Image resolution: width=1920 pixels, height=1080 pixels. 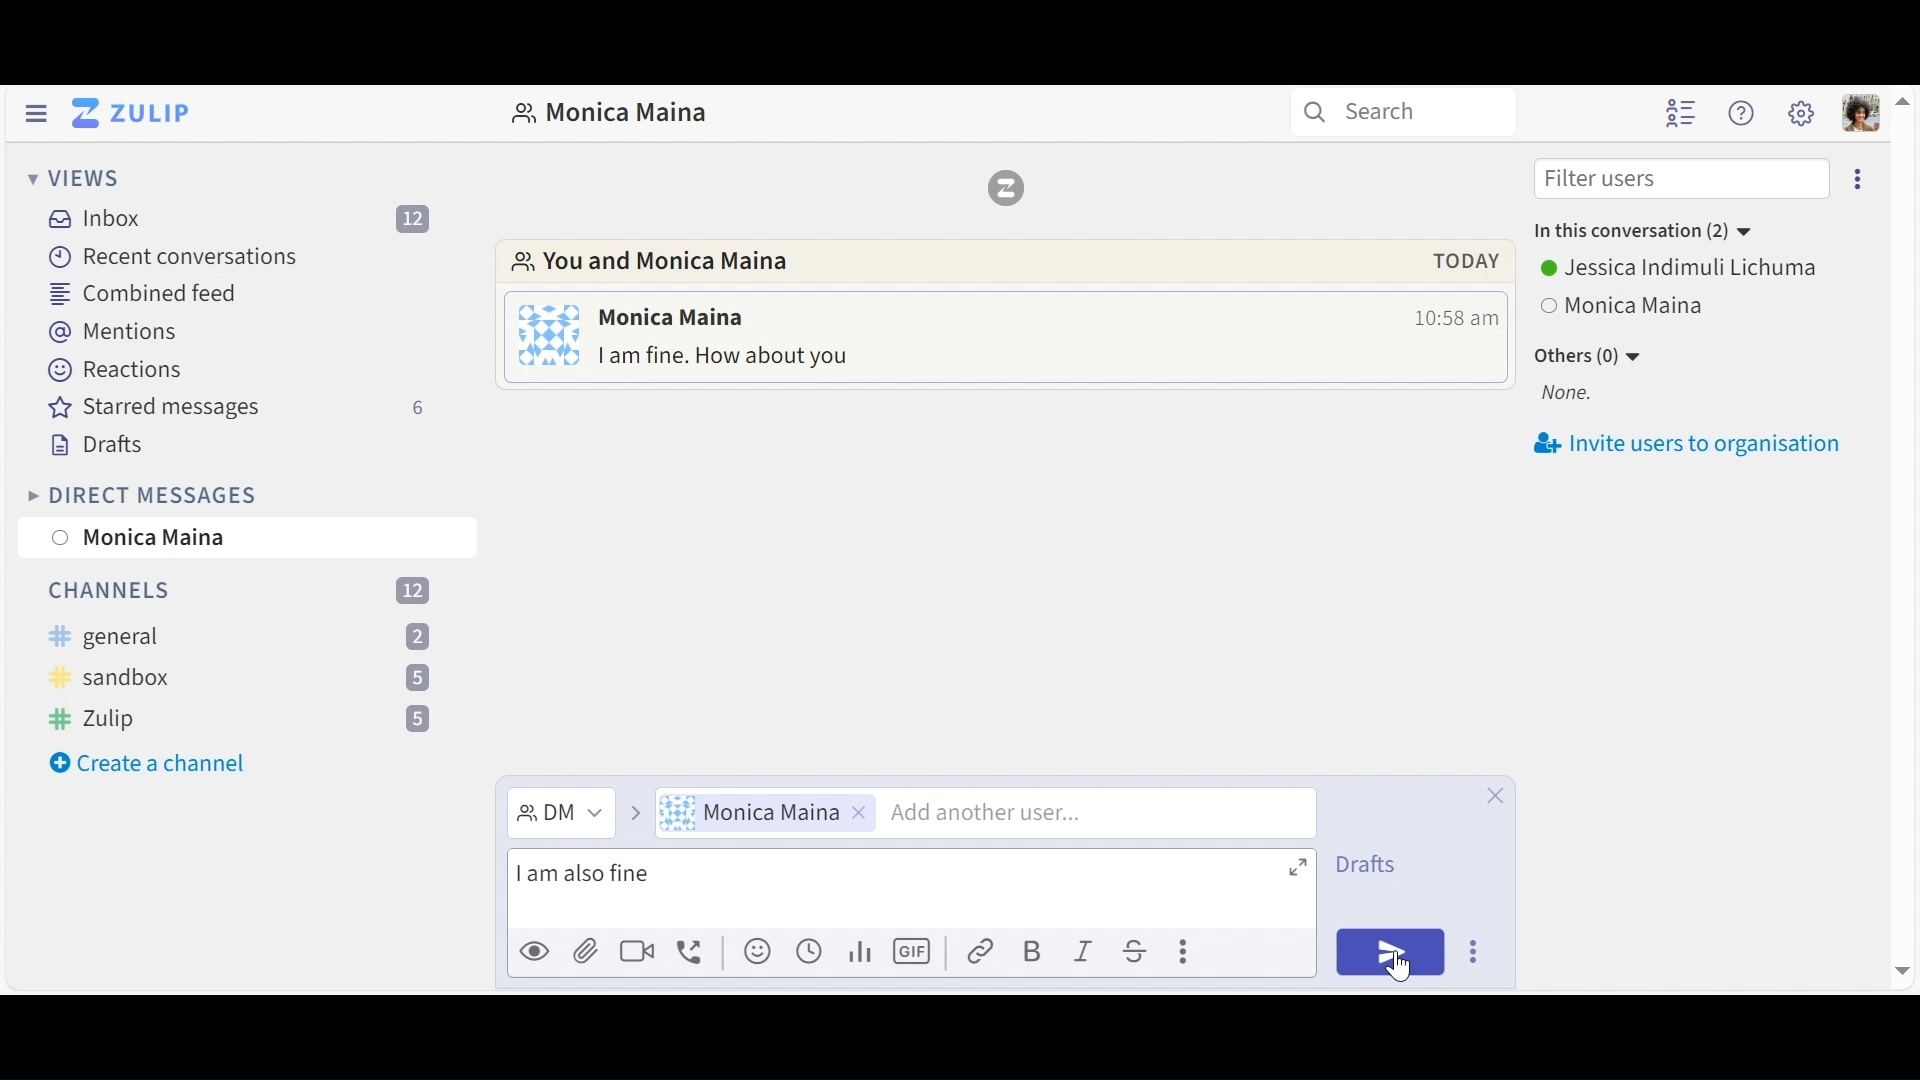 What do you see at coordinates (1344, 267) in the screenshot?
I see `pop up` at bounding box center [1344, 267].